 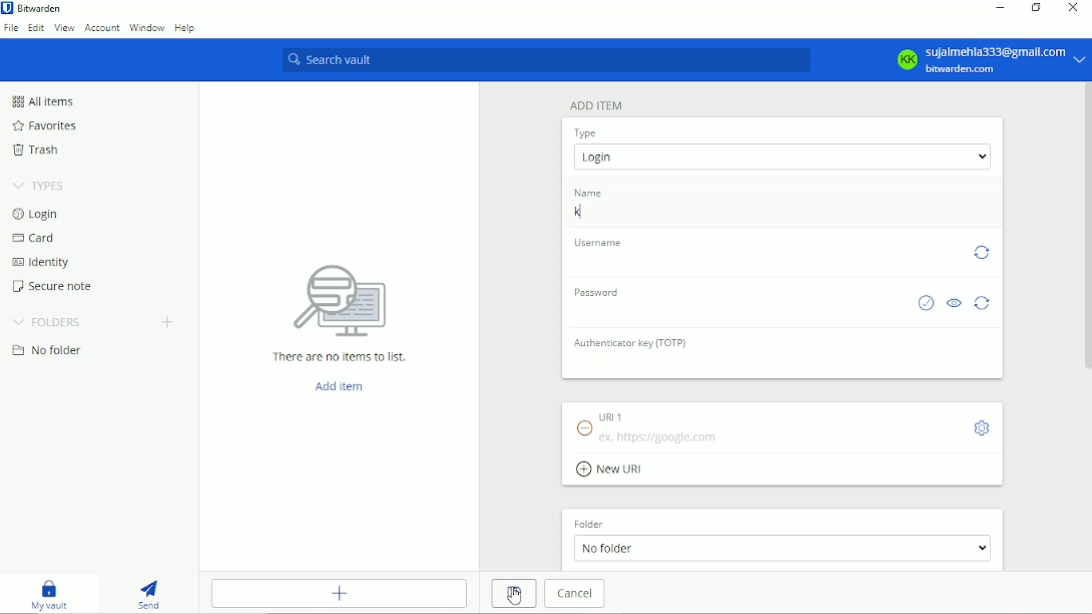 What do you see at coordinates (782, 549) in the screenshot?
I see `No folder` at bounding box center [782, 549].